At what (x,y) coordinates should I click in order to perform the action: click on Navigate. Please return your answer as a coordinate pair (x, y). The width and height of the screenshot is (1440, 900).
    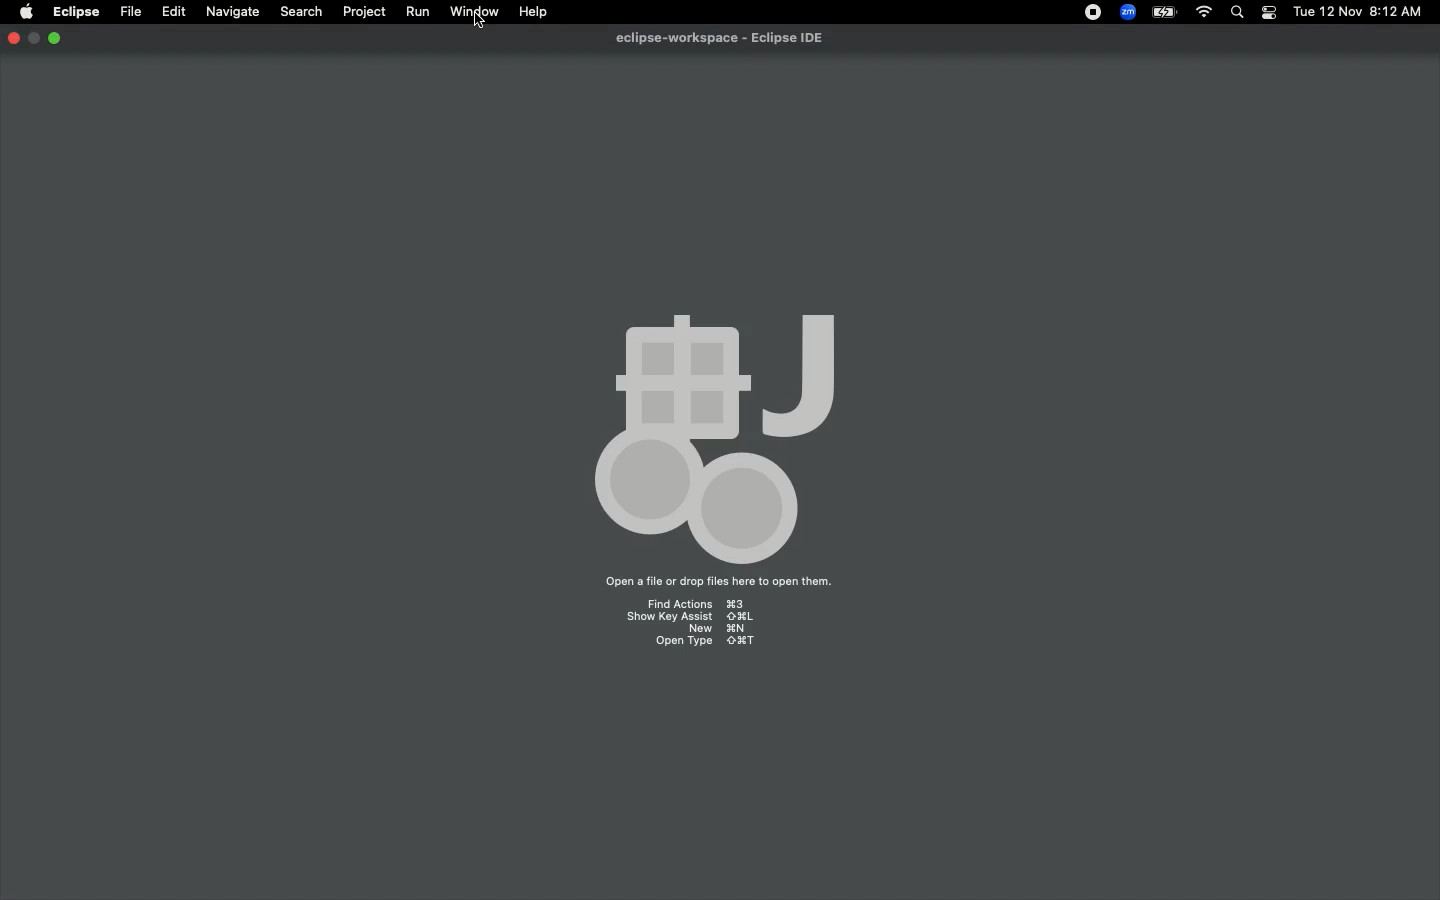
    Looking at the image, I should click on (230, 12).